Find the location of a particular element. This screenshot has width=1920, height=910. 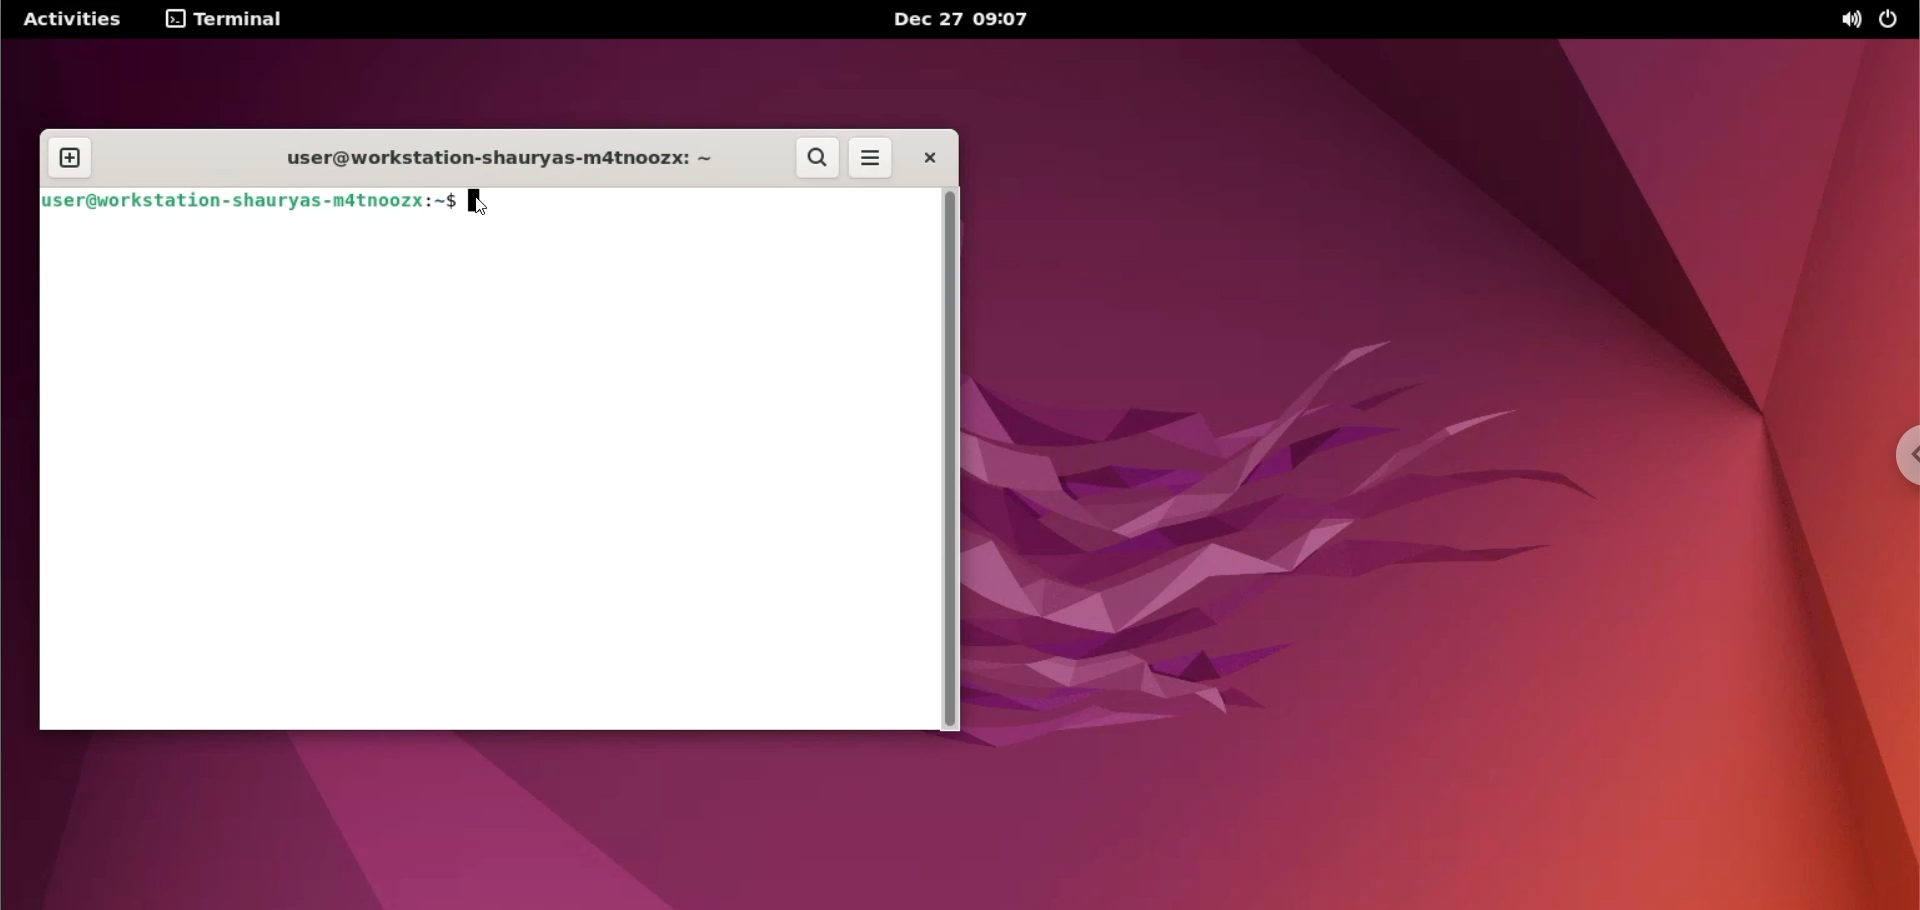

Activities is located at coordinates (74, 18).